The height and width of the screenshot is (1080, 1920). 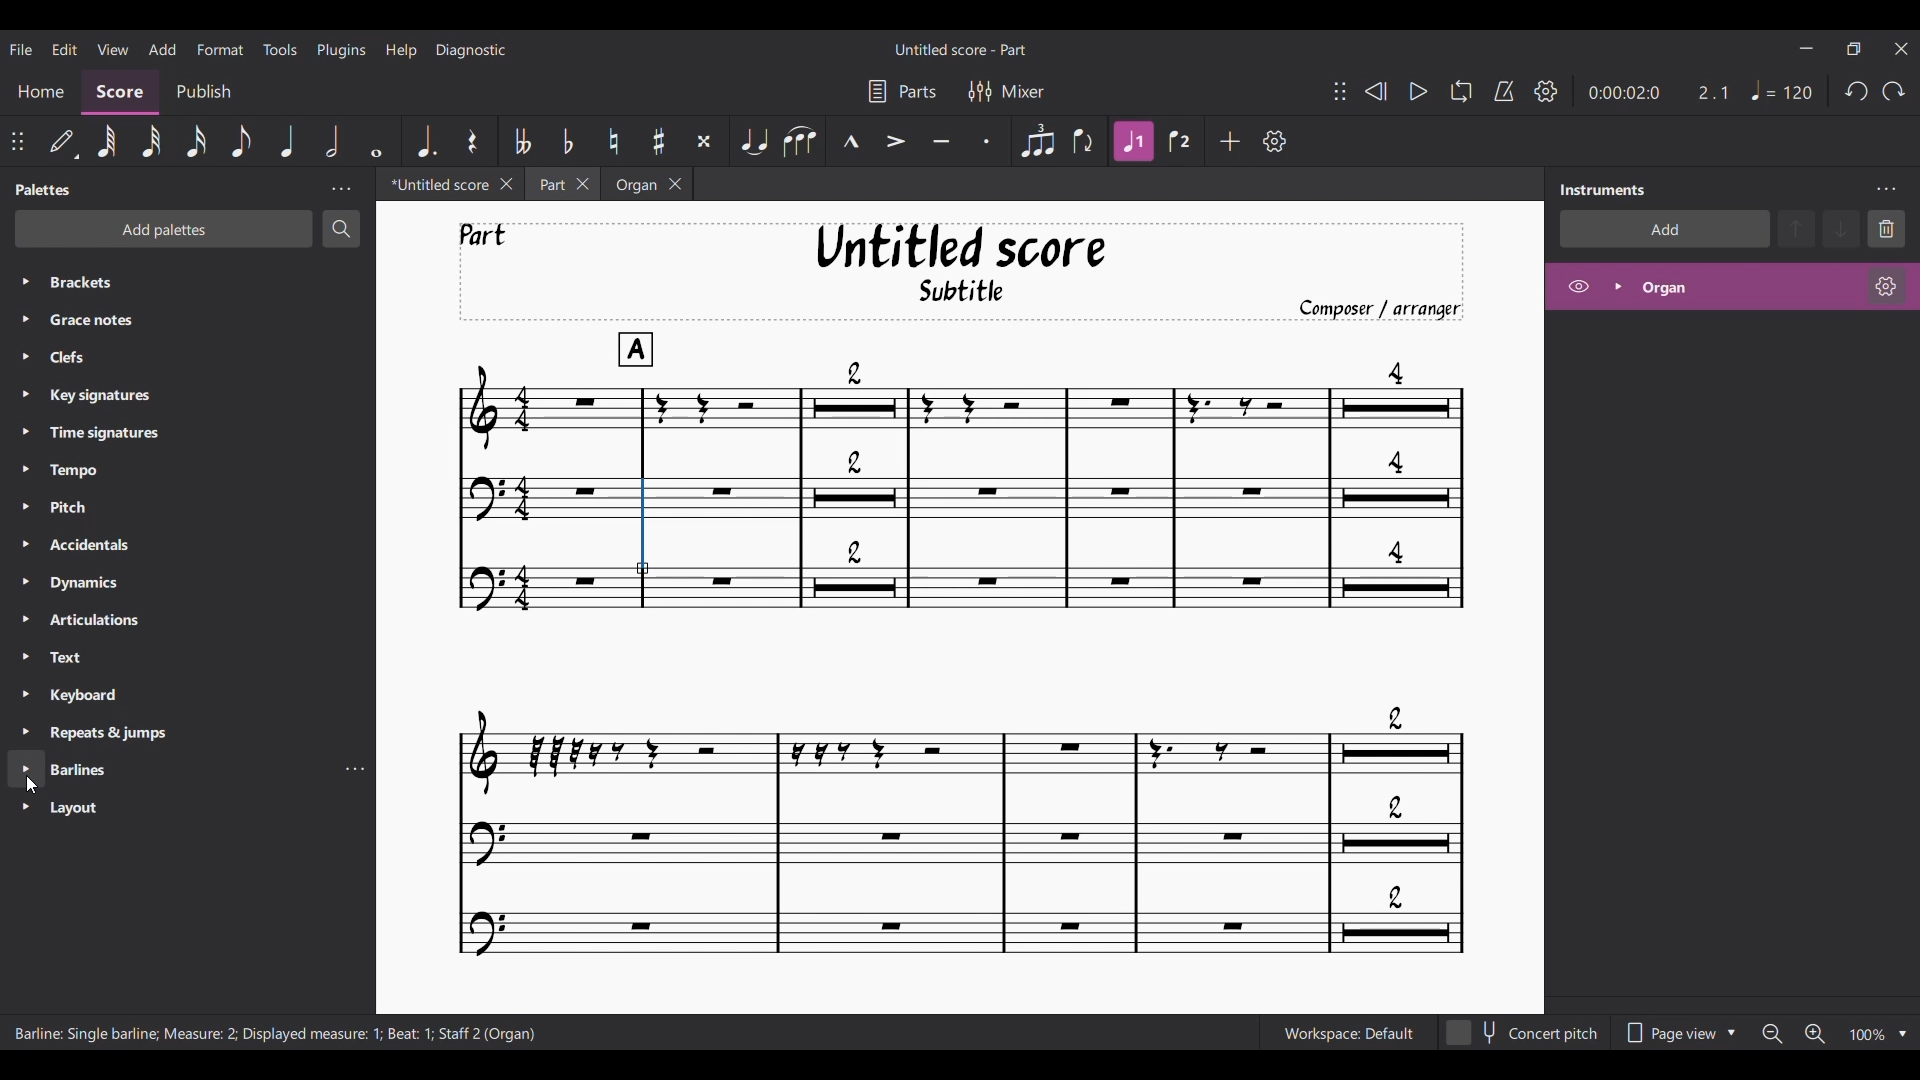 What do you see at coordinates (1894, 91) in the screenshot?
I see `Redo` at bounding box center [1894, 91].